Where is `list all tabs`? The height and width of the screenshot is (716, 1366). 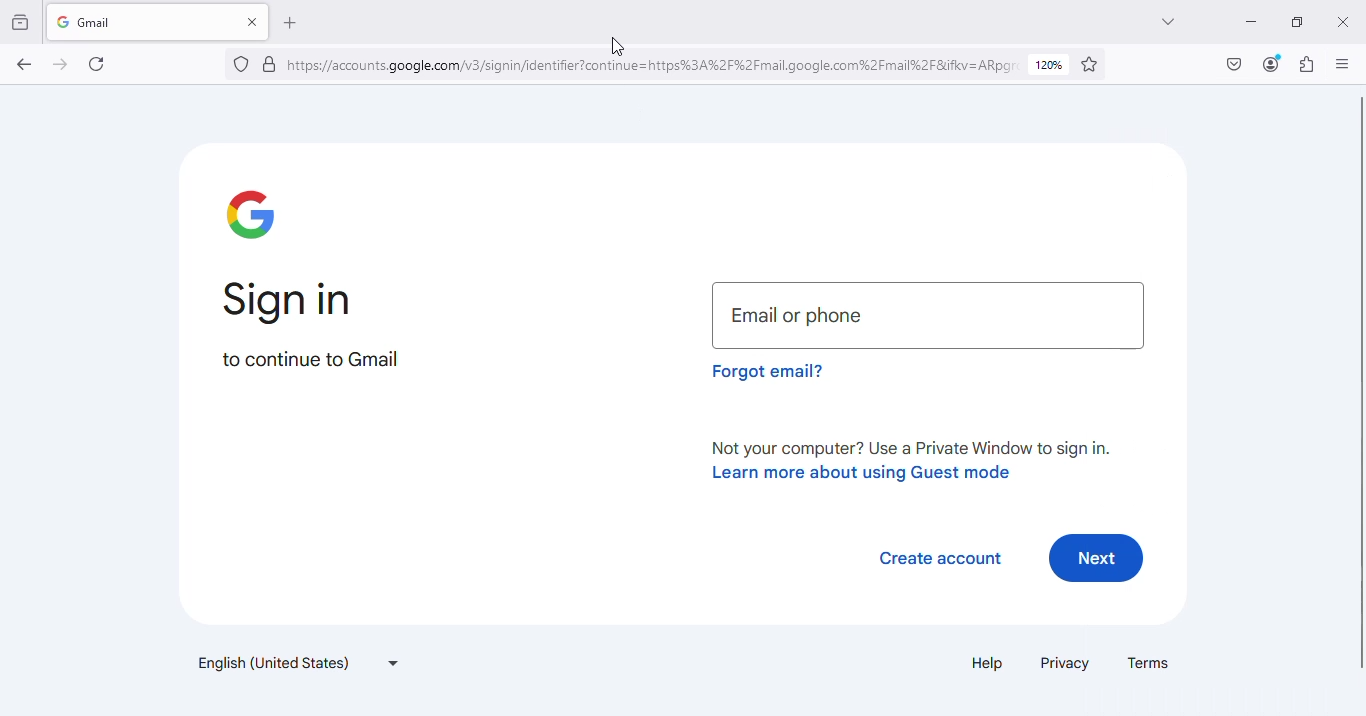 list all tabs is located at coordinates (1169, 22).